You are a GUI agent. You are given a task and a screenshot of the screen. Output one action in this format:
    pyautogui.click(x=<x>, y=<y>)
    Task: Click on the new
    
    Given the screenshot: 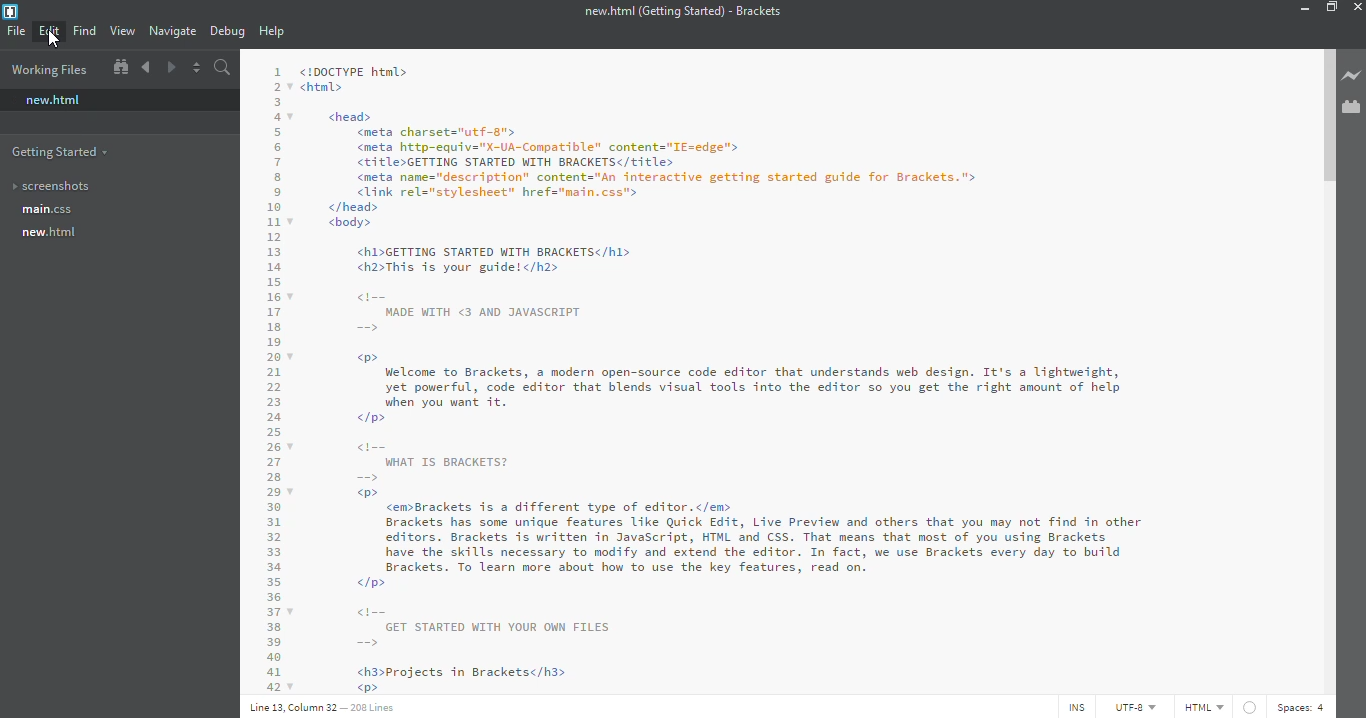 What is the action you would take?
    pyautogui.click(x=52, y=233)
    